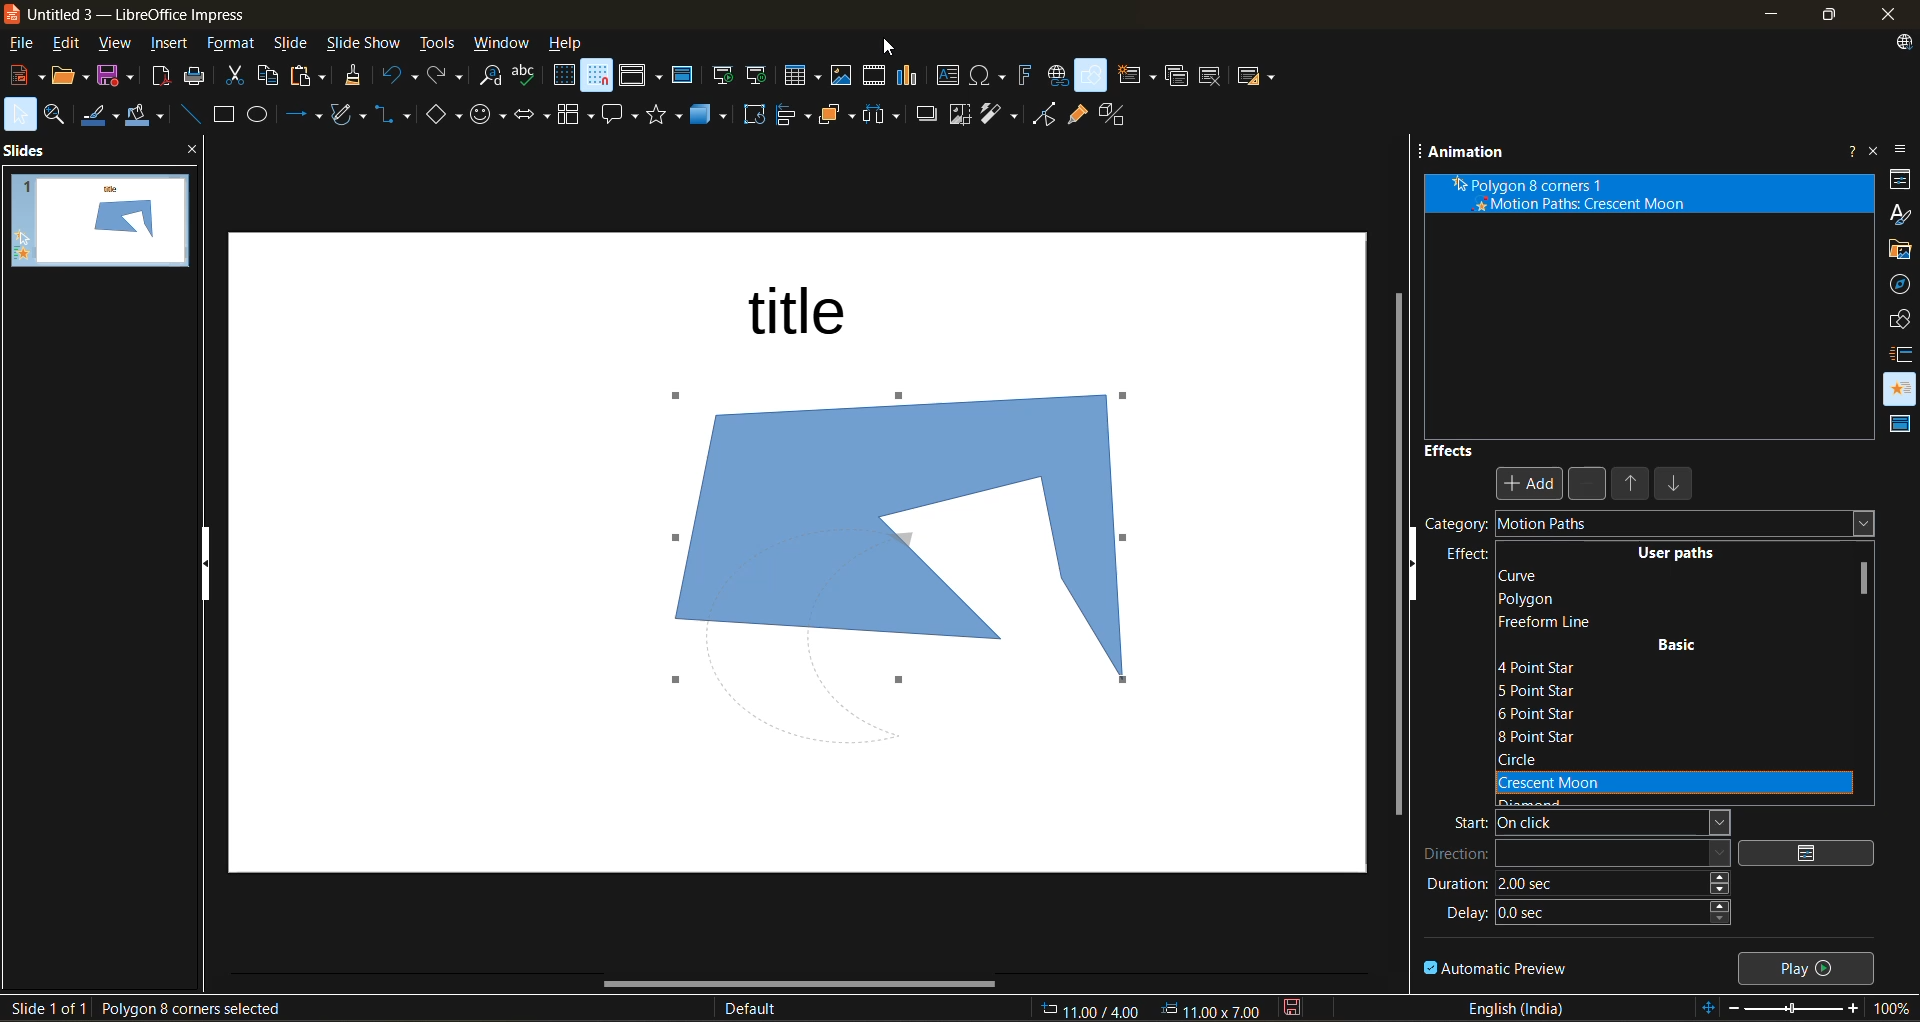  What do you see at coordinates (876, 76) in the screenshot?
I see `insert audio or video` at bounding box center [876, 76].